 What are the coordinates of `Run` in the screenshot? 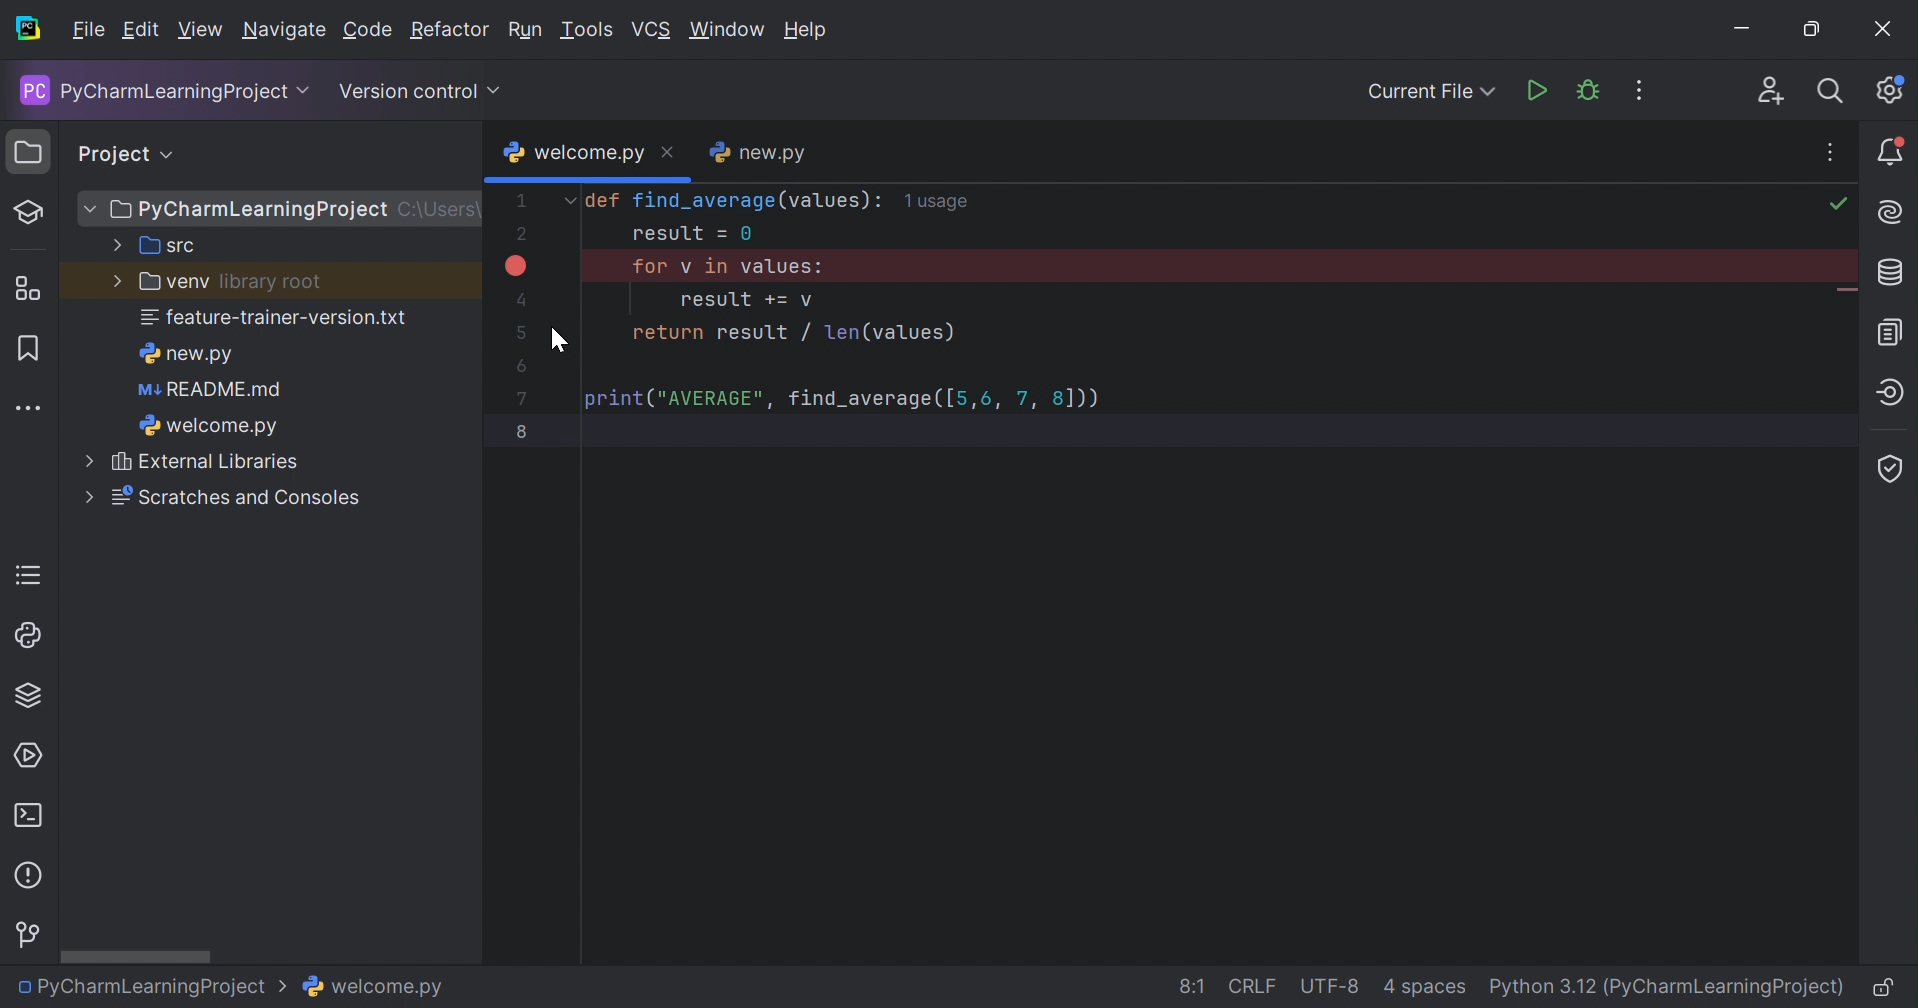 It's located at (526, 30).